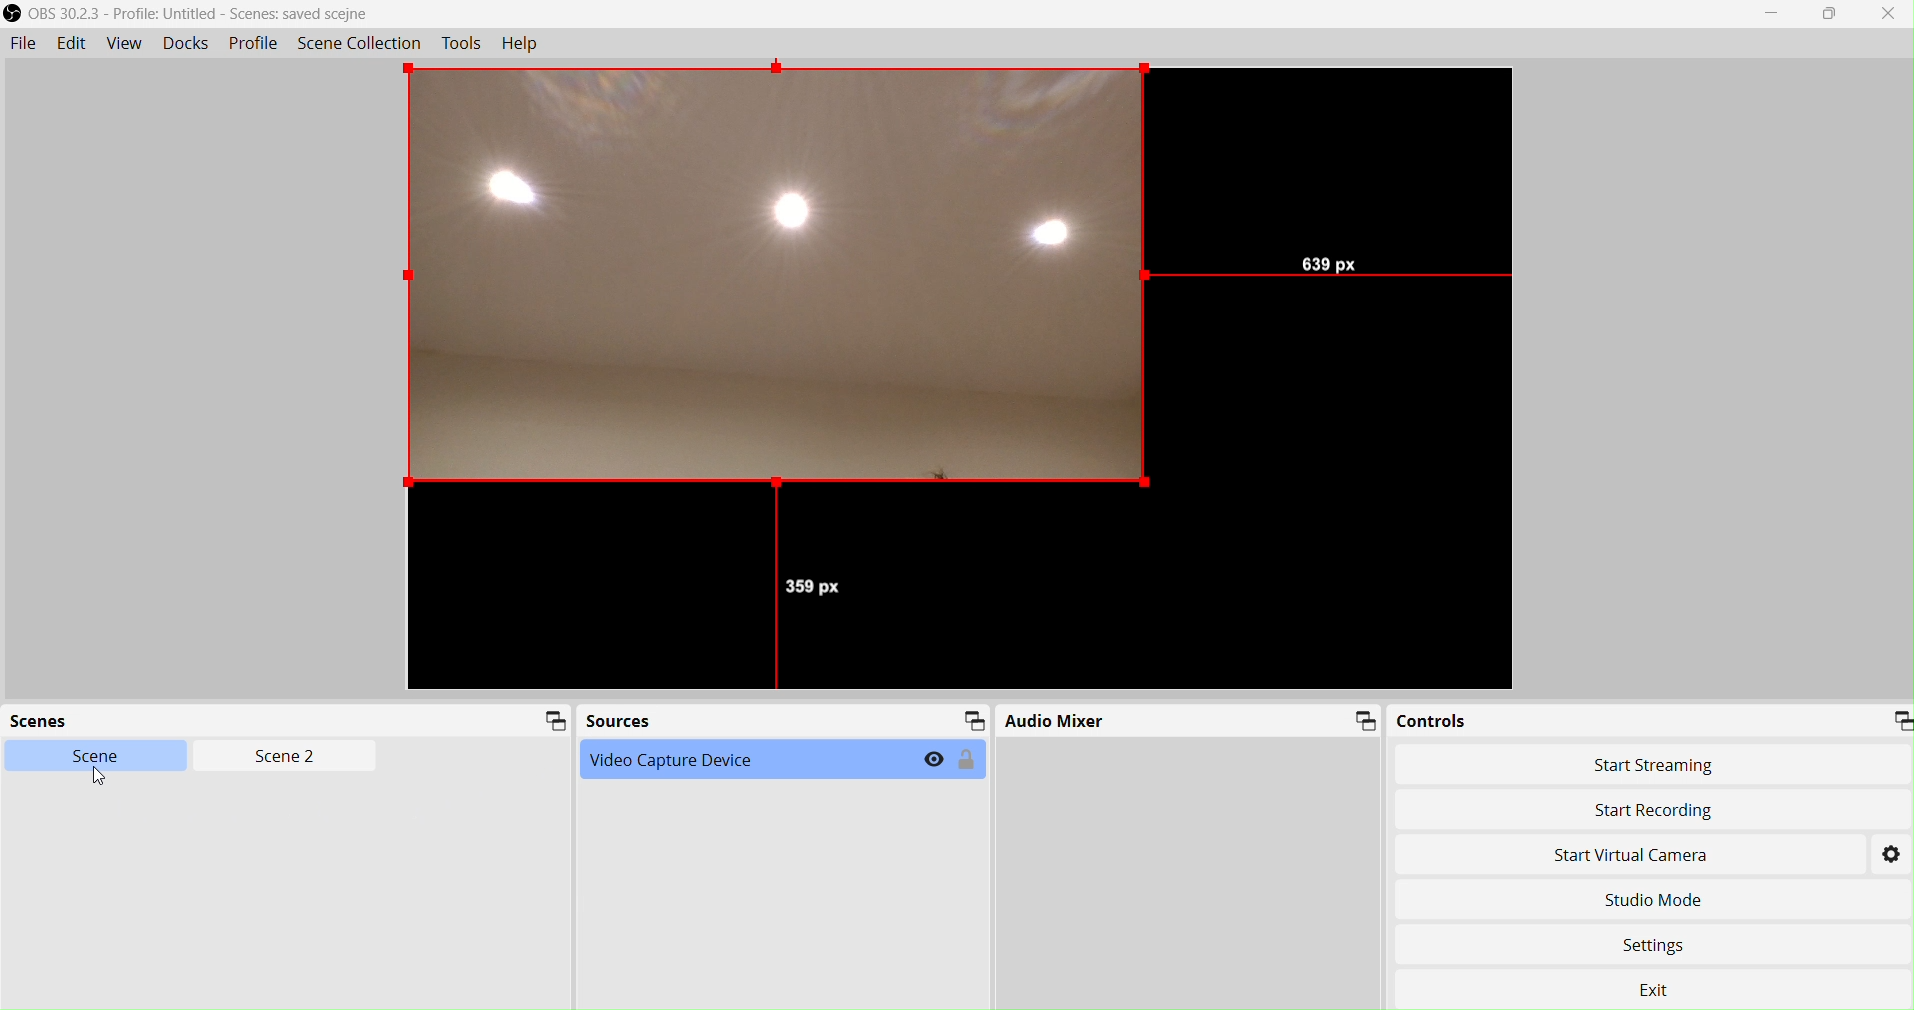 This screenshot has height=1010, width=1914. I want to click on Tools, so click(463, 44).